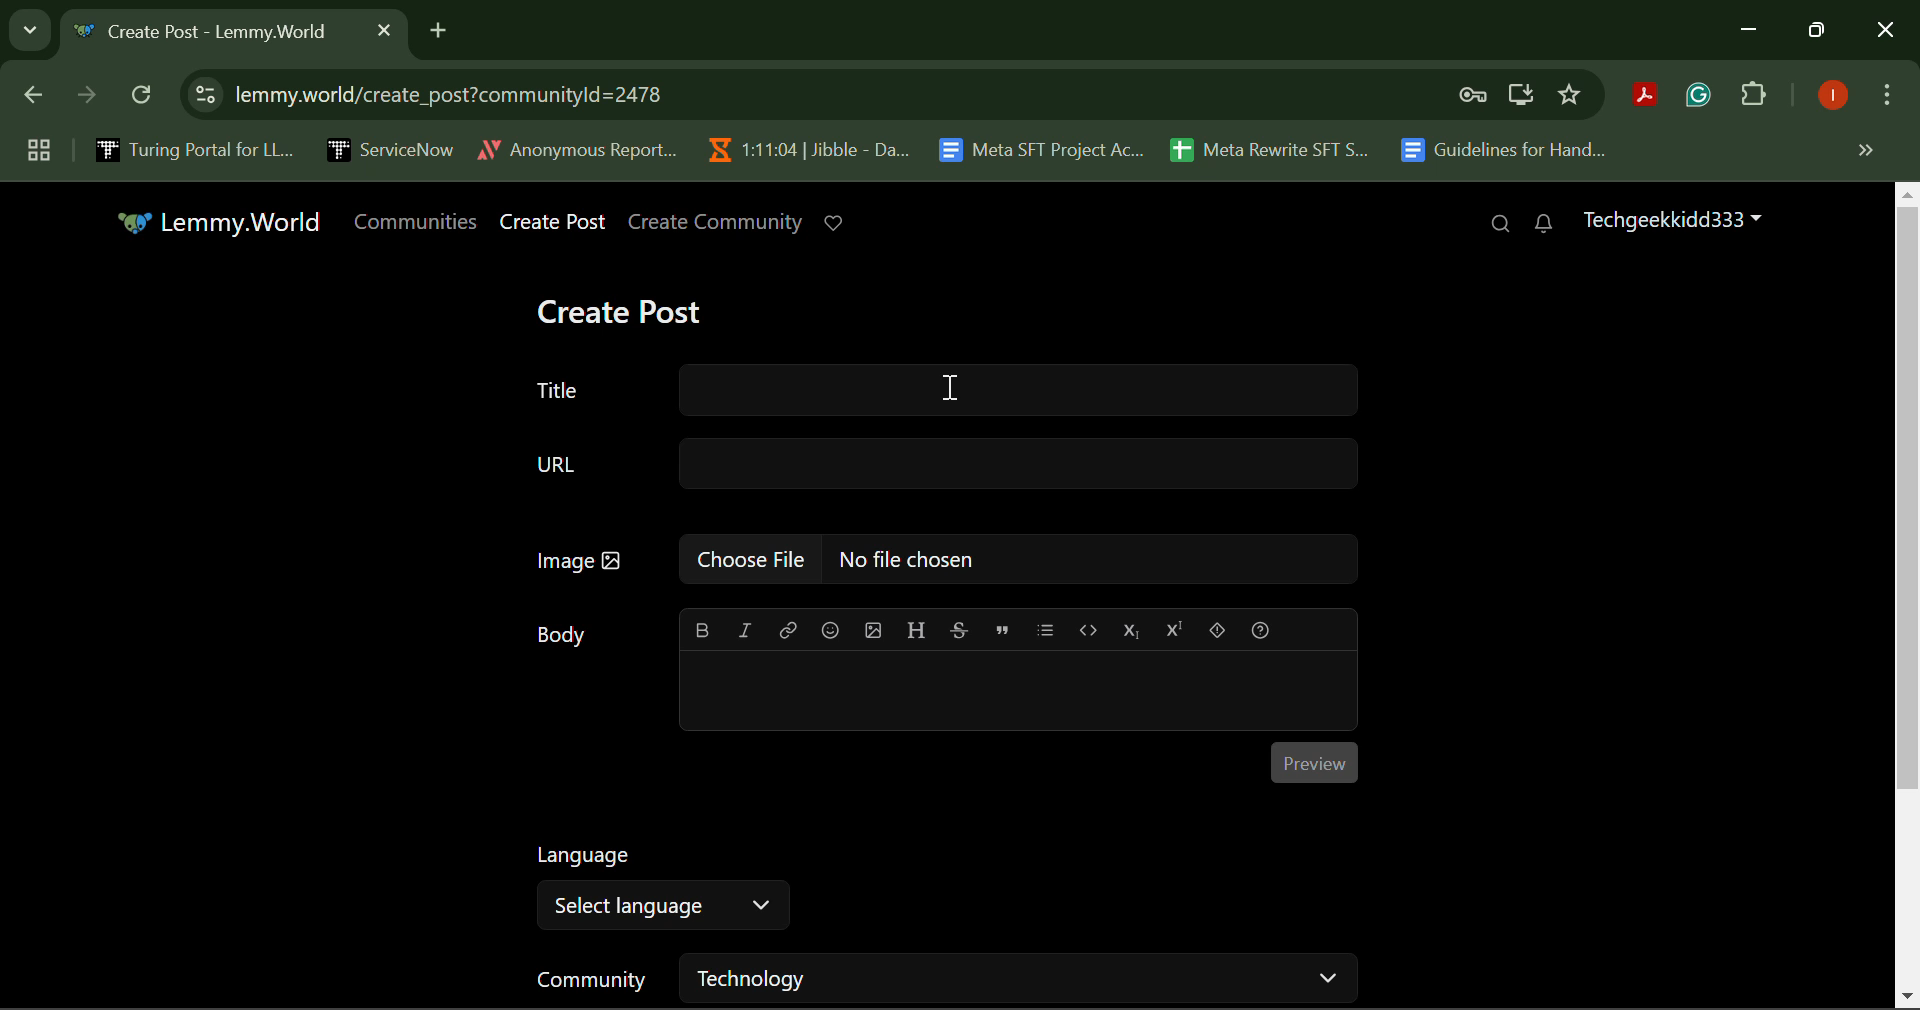 Image resolution: width=1920 pixels, height=1010 pixels. What do you see at coordinates (874, 629) in the screenshot?
I see `upload image` at bounding box center [874, 629].